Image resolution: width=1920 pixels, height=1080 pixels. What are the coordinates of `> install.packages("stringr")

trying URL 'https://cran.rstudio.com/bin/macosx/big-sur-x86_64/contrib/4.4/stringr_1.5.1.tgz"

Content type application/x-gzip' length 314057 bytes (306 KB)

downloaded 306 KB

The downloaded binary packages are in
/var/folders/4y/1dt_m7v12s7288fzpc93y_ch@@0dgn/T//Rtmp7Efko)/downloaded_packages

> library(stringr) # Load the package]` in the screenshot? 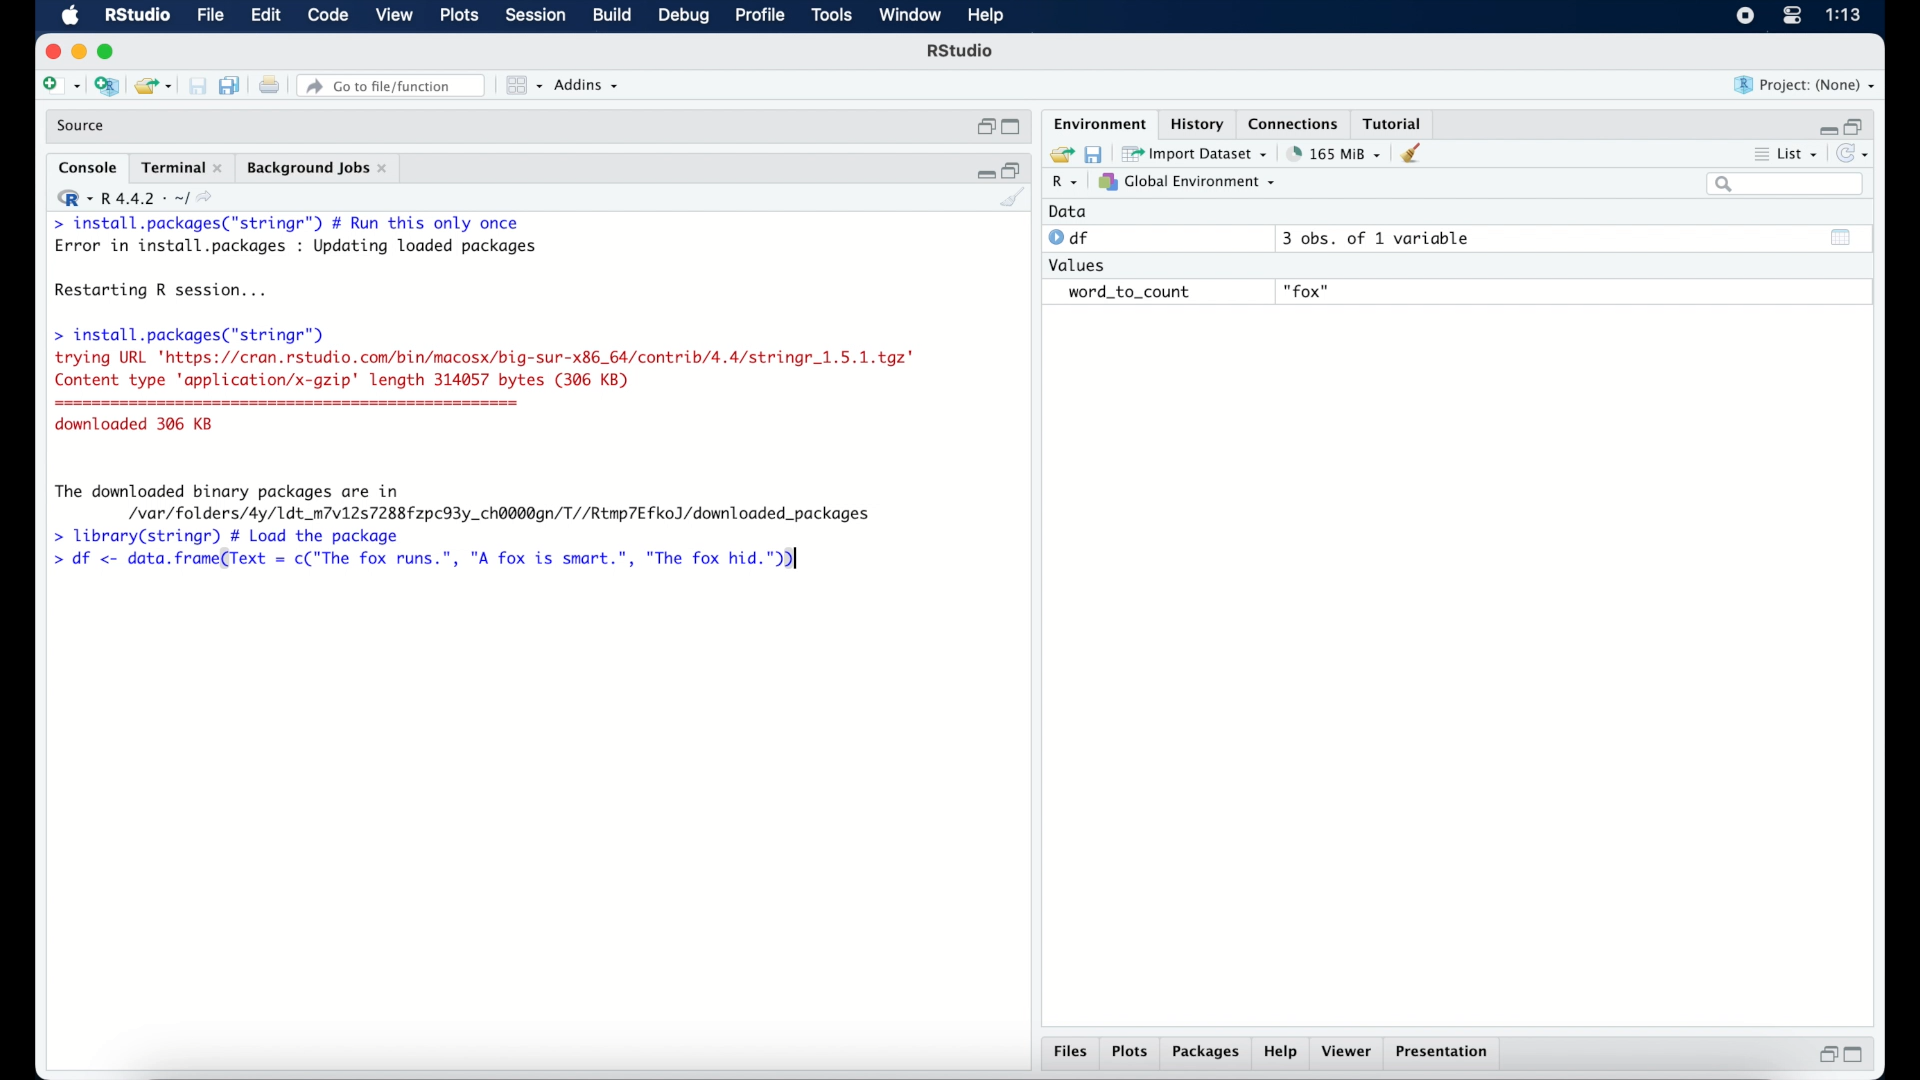 It's located at (484, 435).